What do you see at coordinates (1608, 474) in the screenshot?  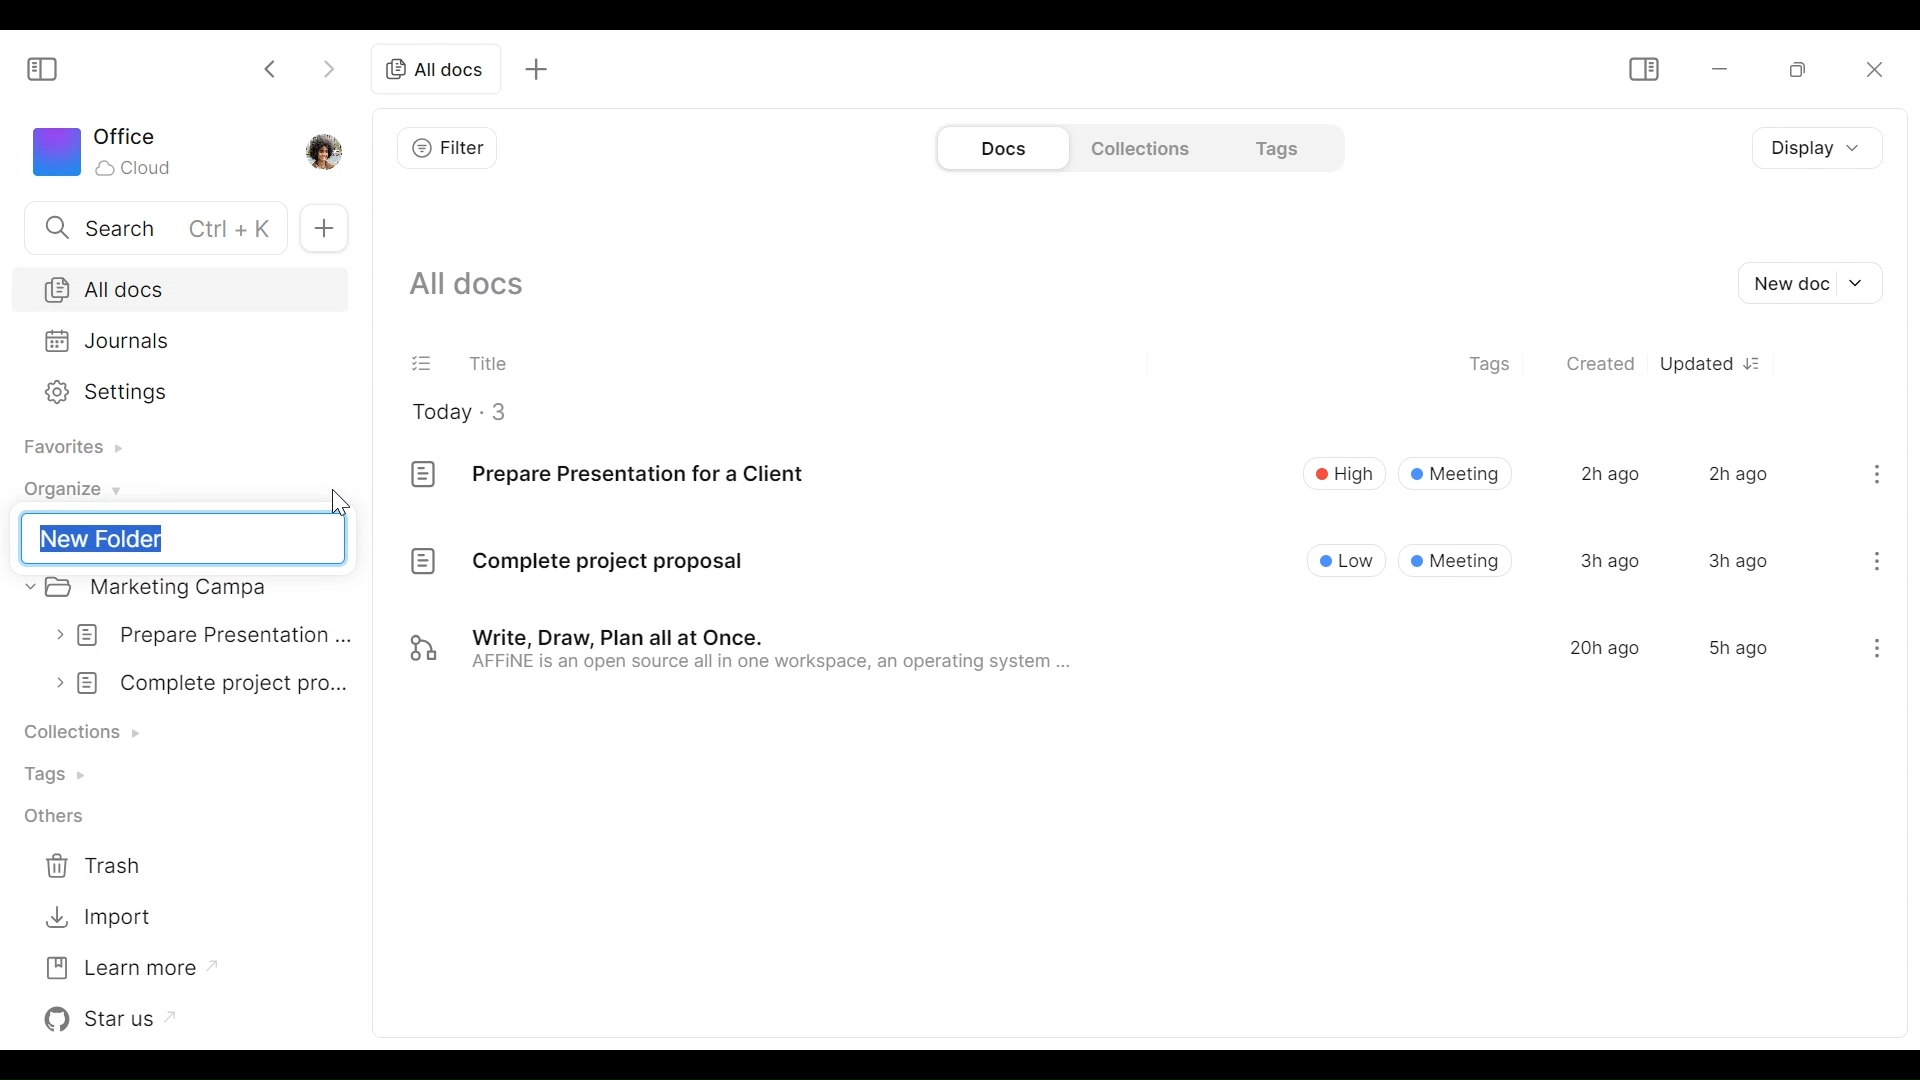 I see `2h ago` at bounding box center [1608, 474].